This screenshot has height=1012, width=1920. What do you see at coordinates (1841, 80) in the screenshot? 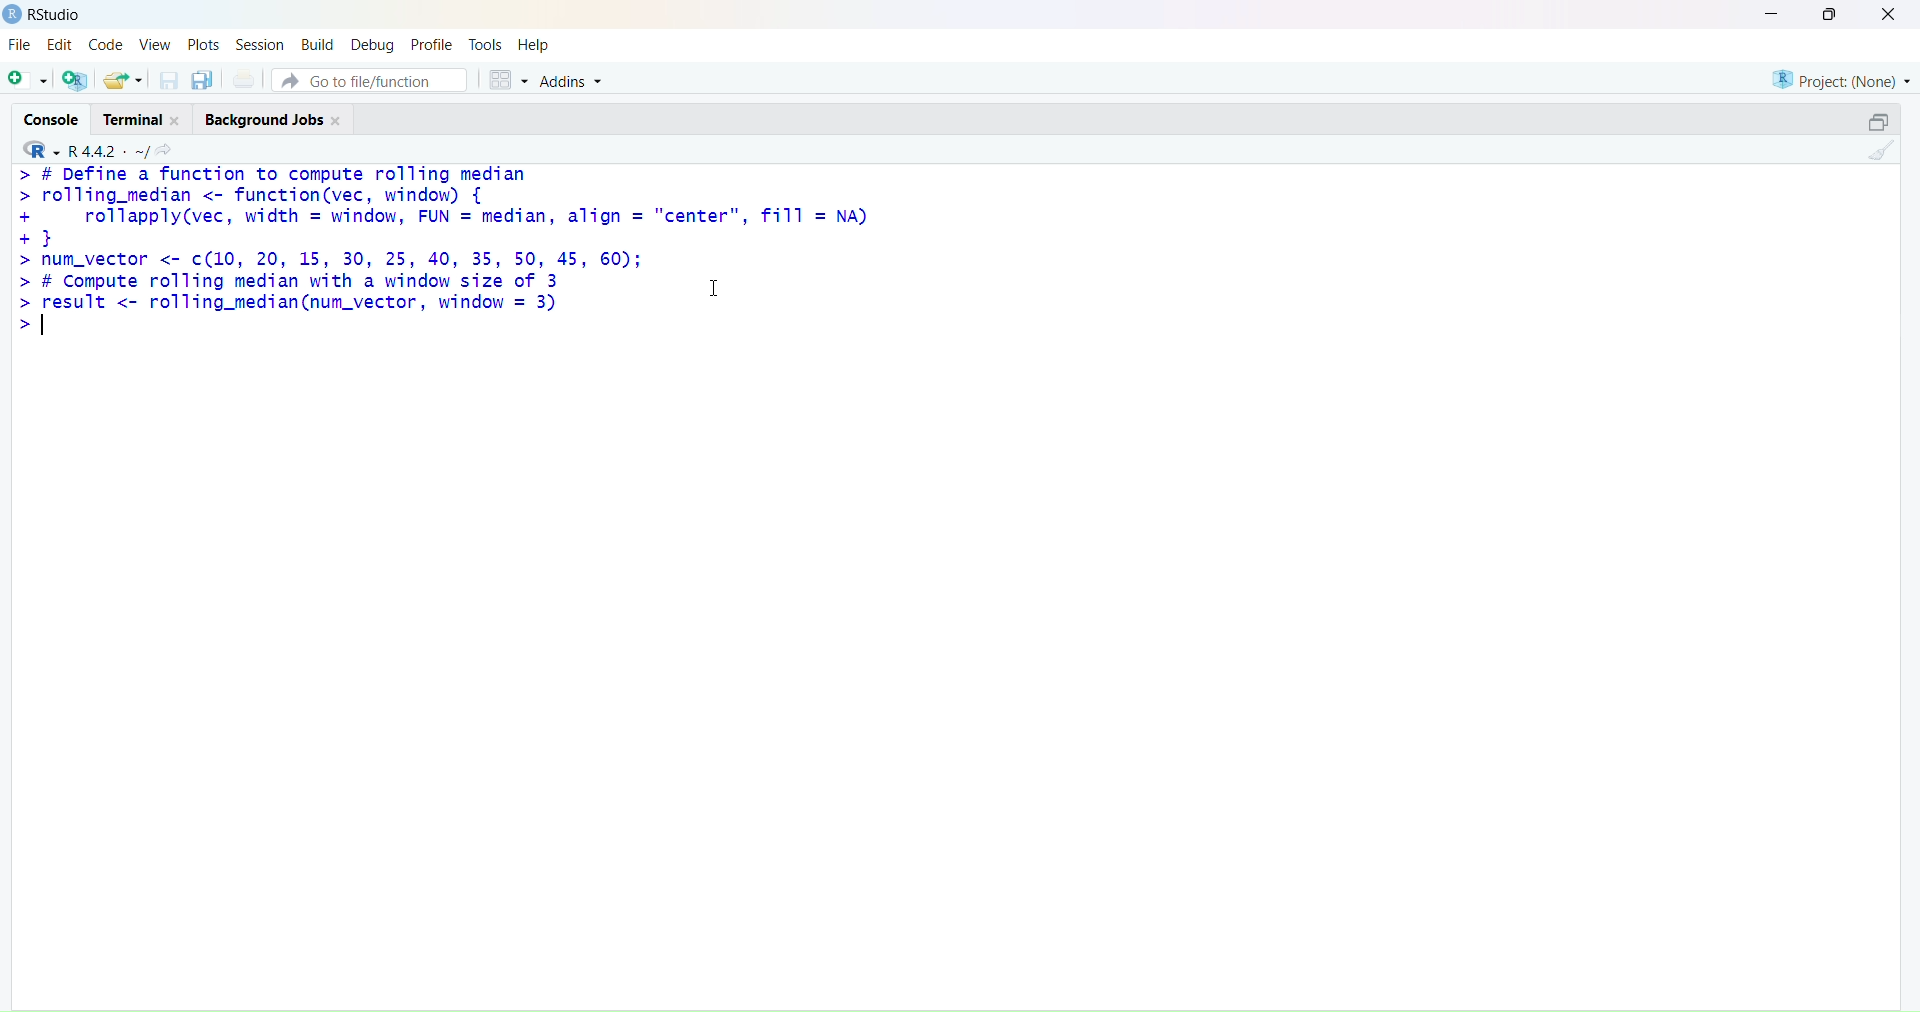
I see `project (none)` at bounding box center [1841, 80].